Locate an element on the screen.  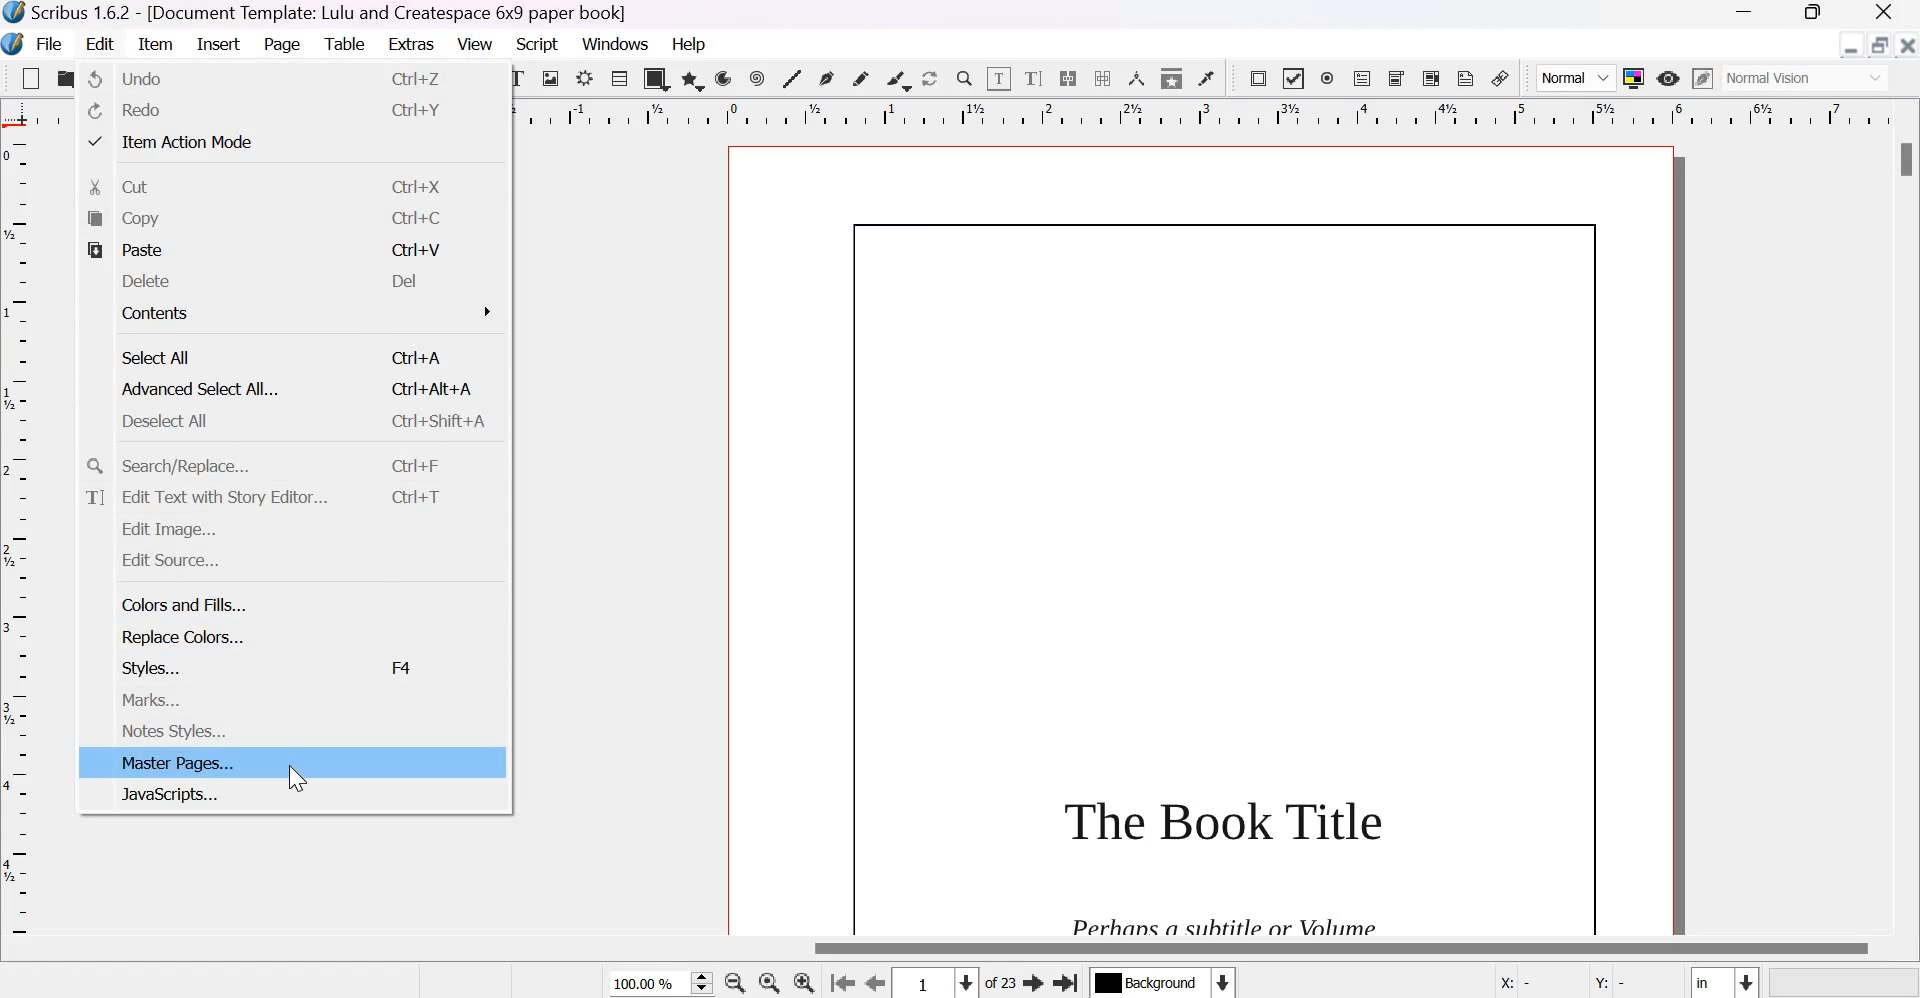
item action mode is located at coordinates (193, 146).